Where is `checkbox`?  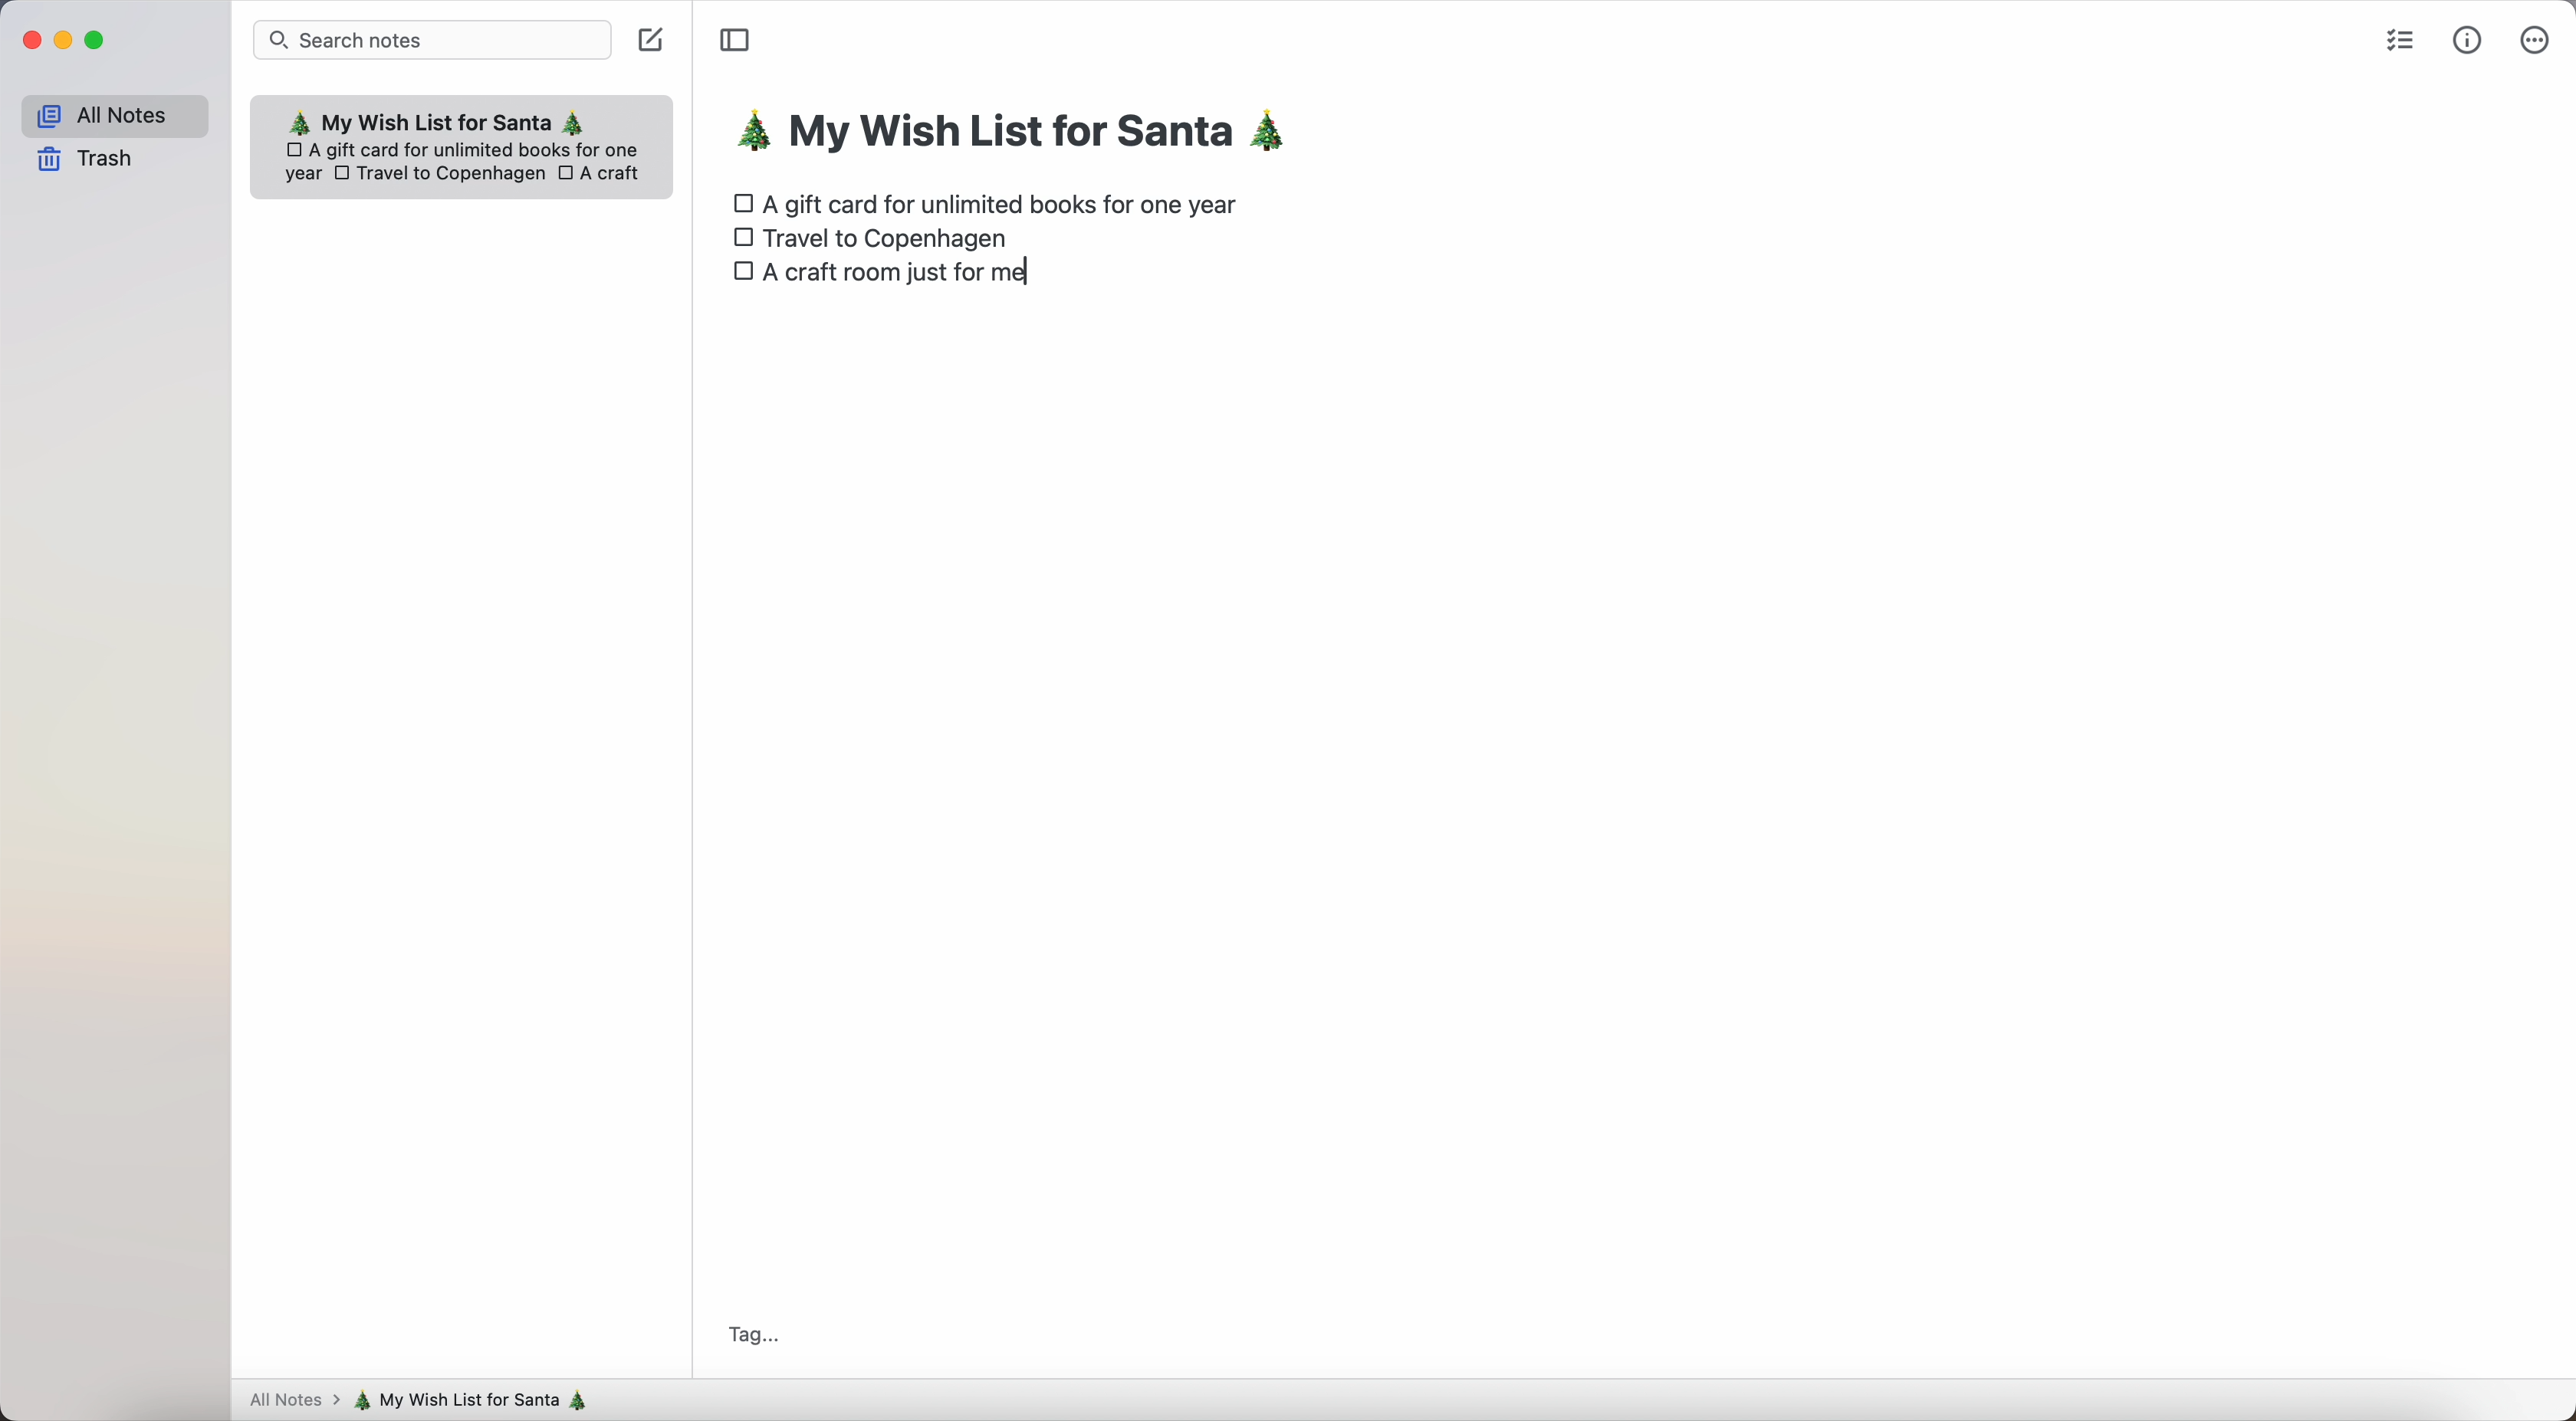 checkbox is located at coordinates (739, 238).